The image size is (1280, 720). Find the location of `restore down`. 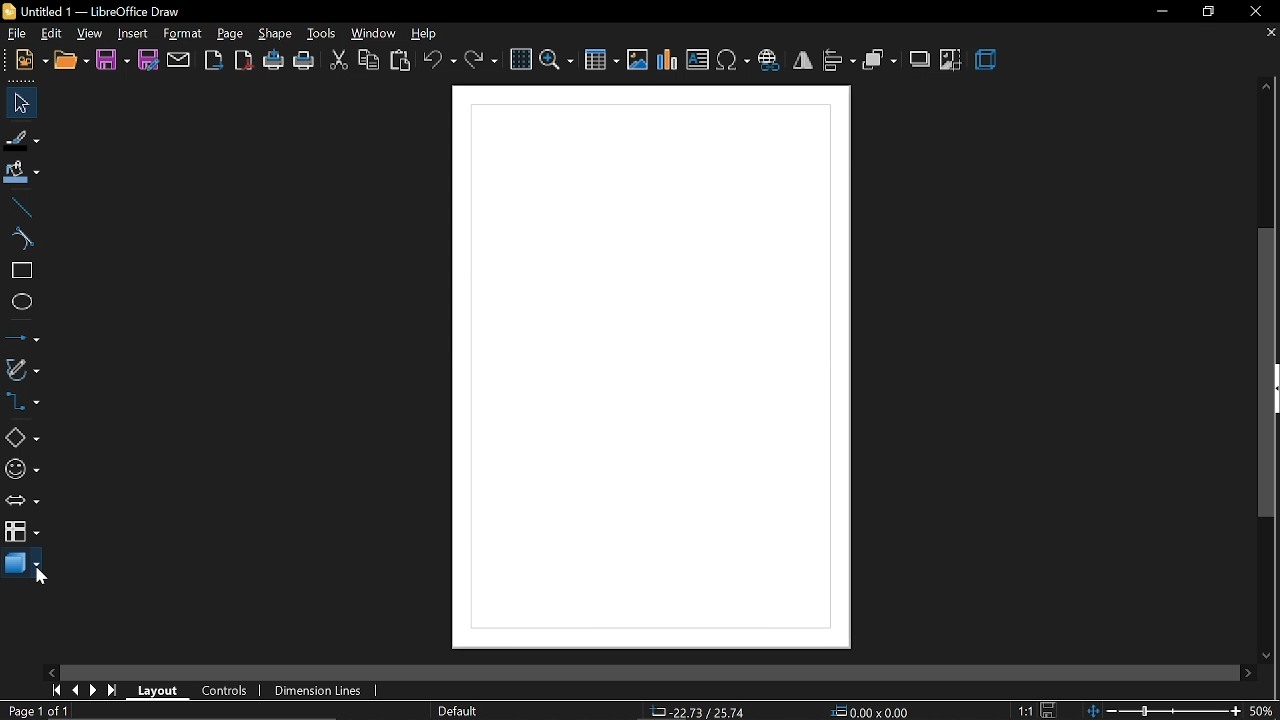

restore down is located at coordinates (1206, 14).